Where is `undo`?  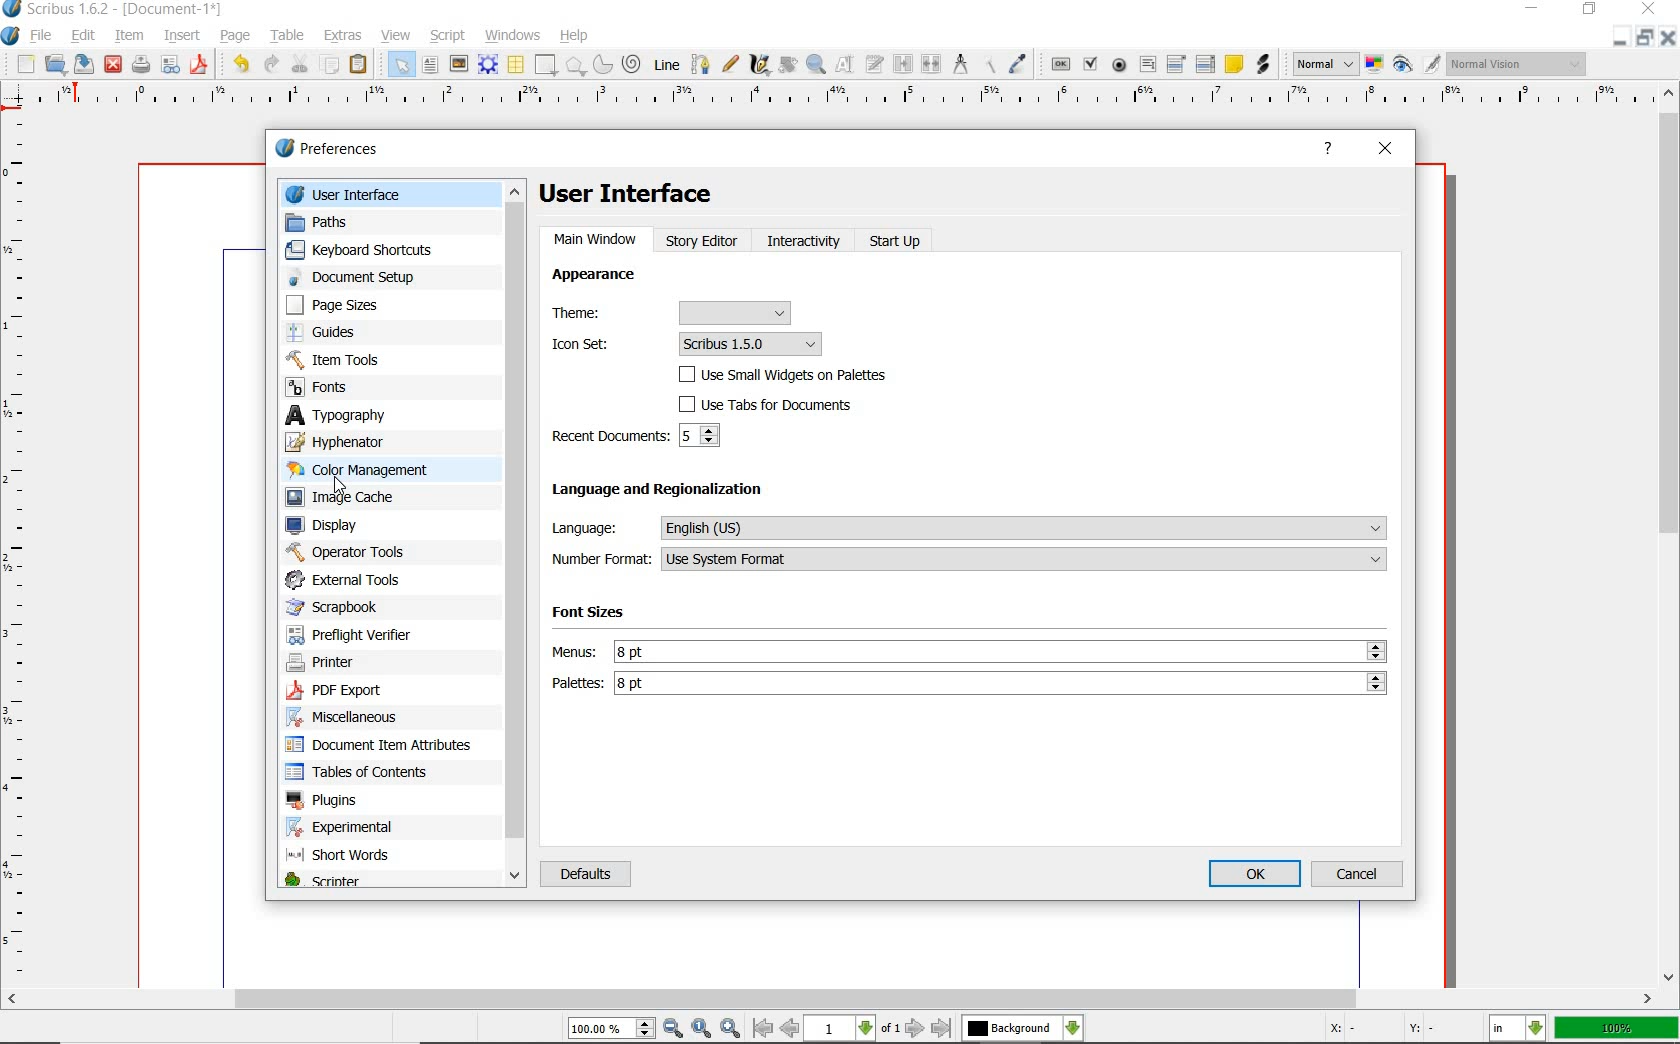 undo is located at coordinates (240, 64).